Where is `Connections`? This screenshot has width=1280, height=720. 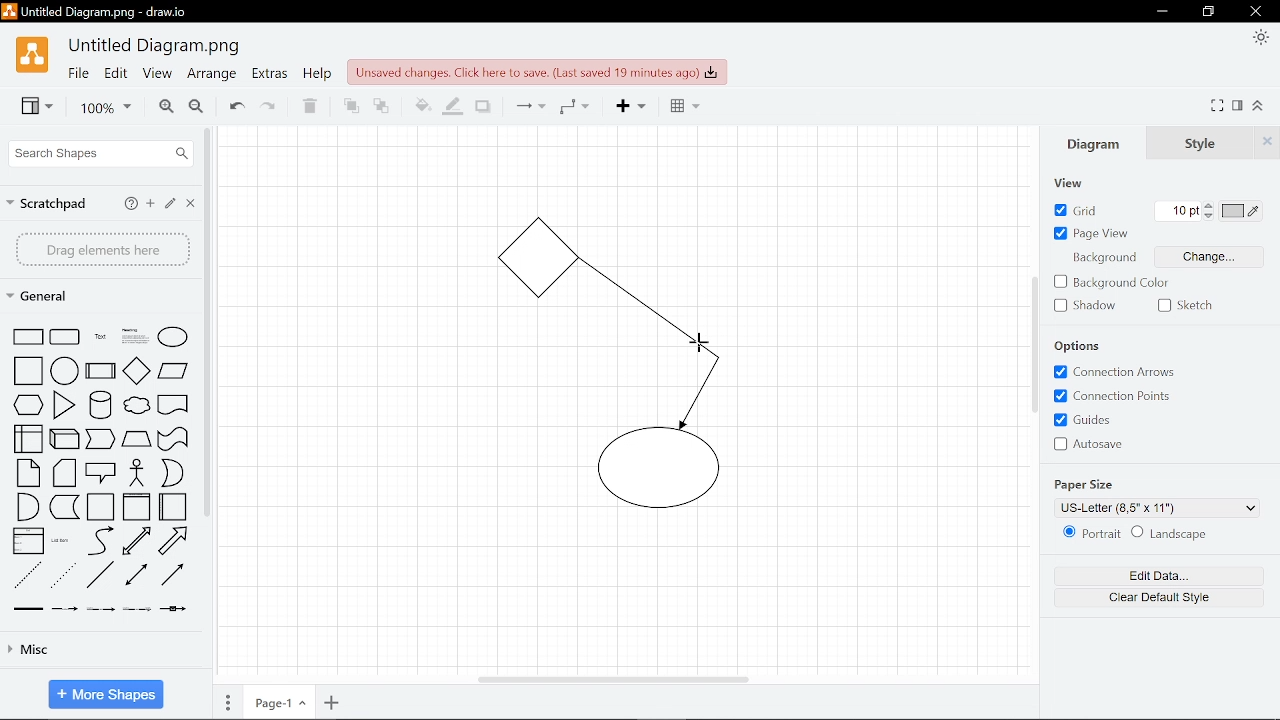 Connections is located at coordinates (528, 107).